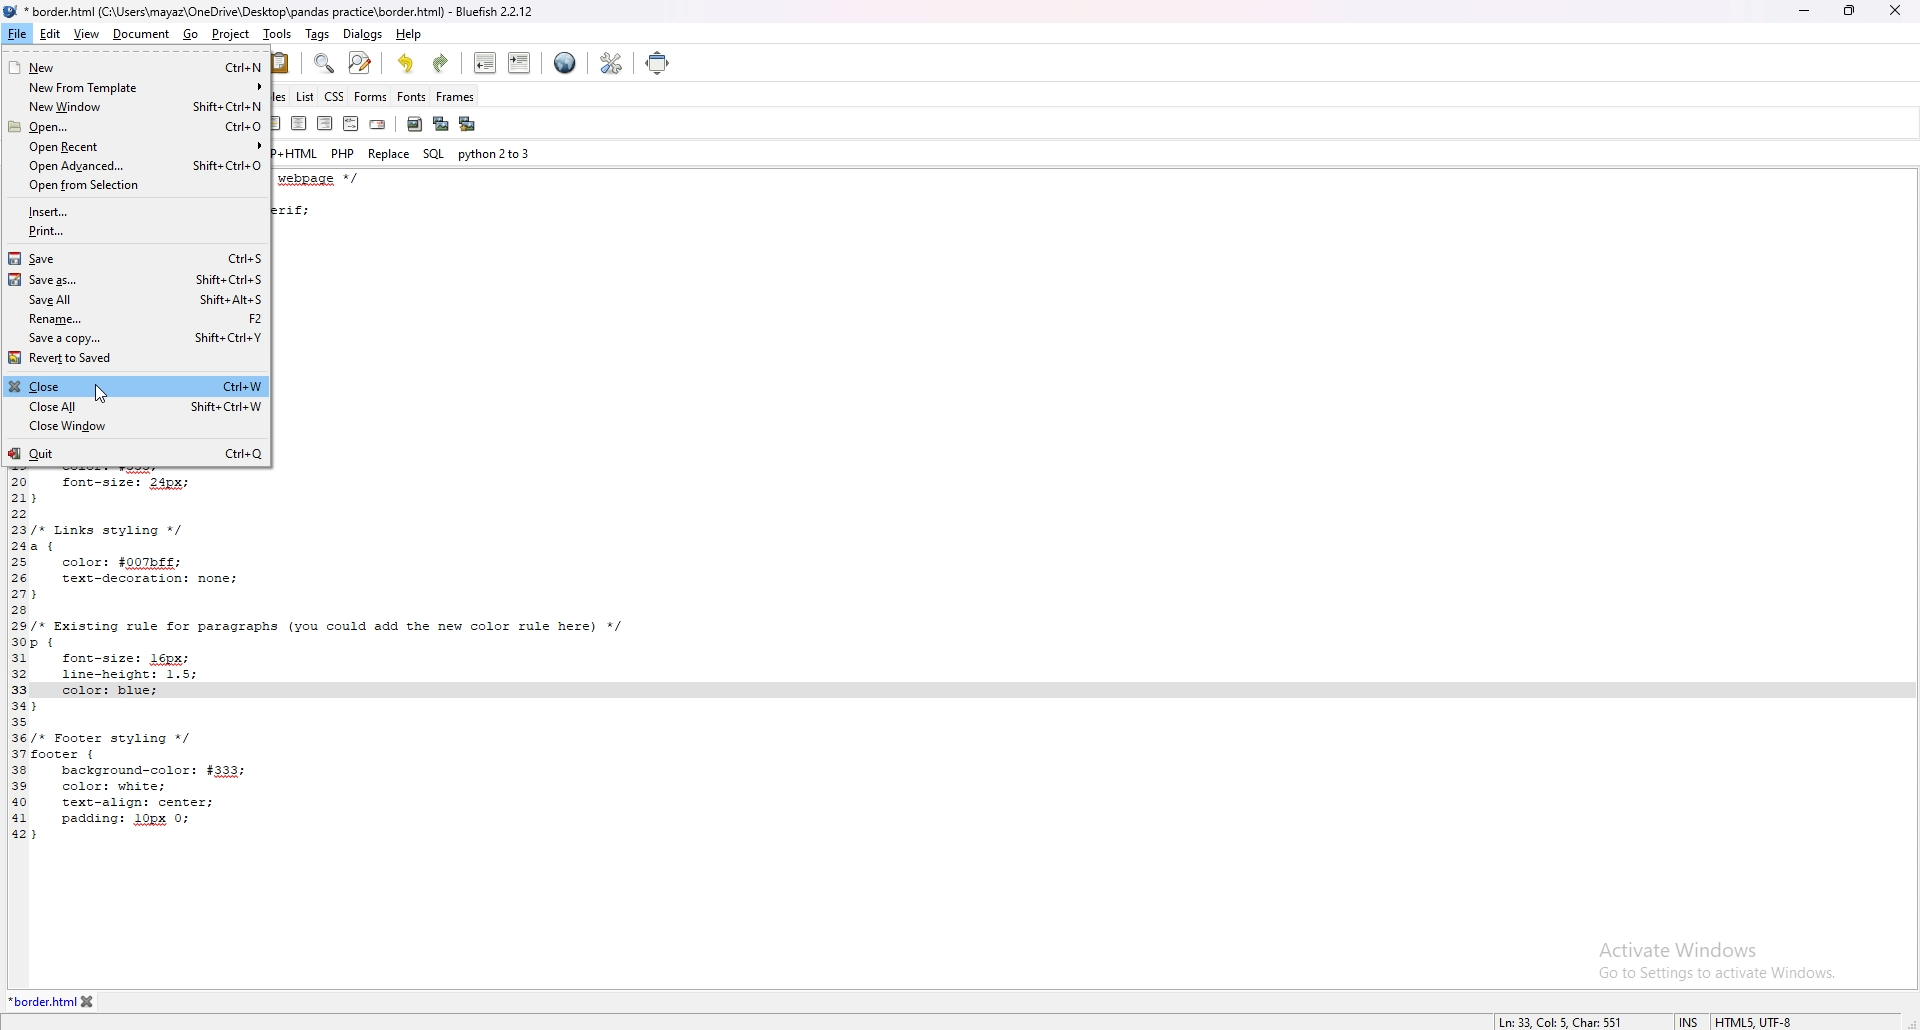  I want to click on insert image, so click(415, 125).